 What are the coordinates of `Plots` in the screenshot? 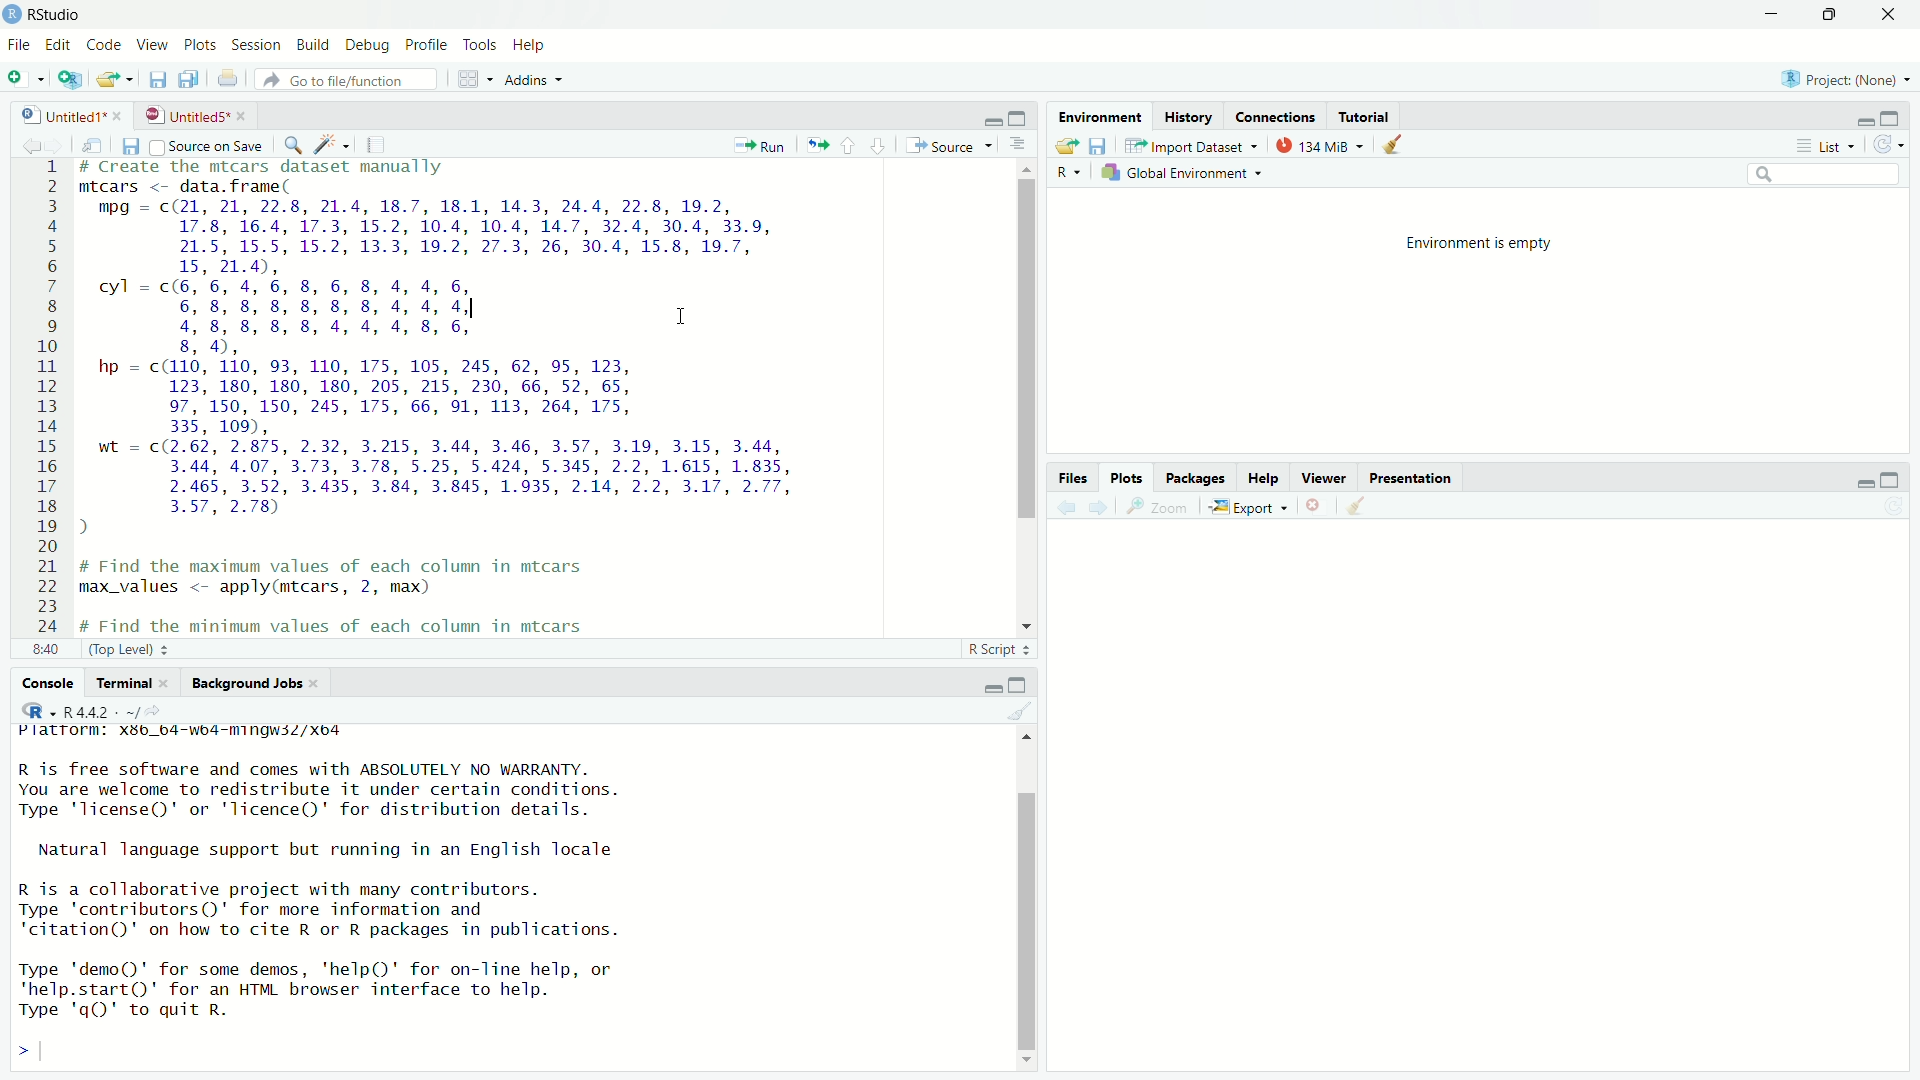 It's located at (201, 44).